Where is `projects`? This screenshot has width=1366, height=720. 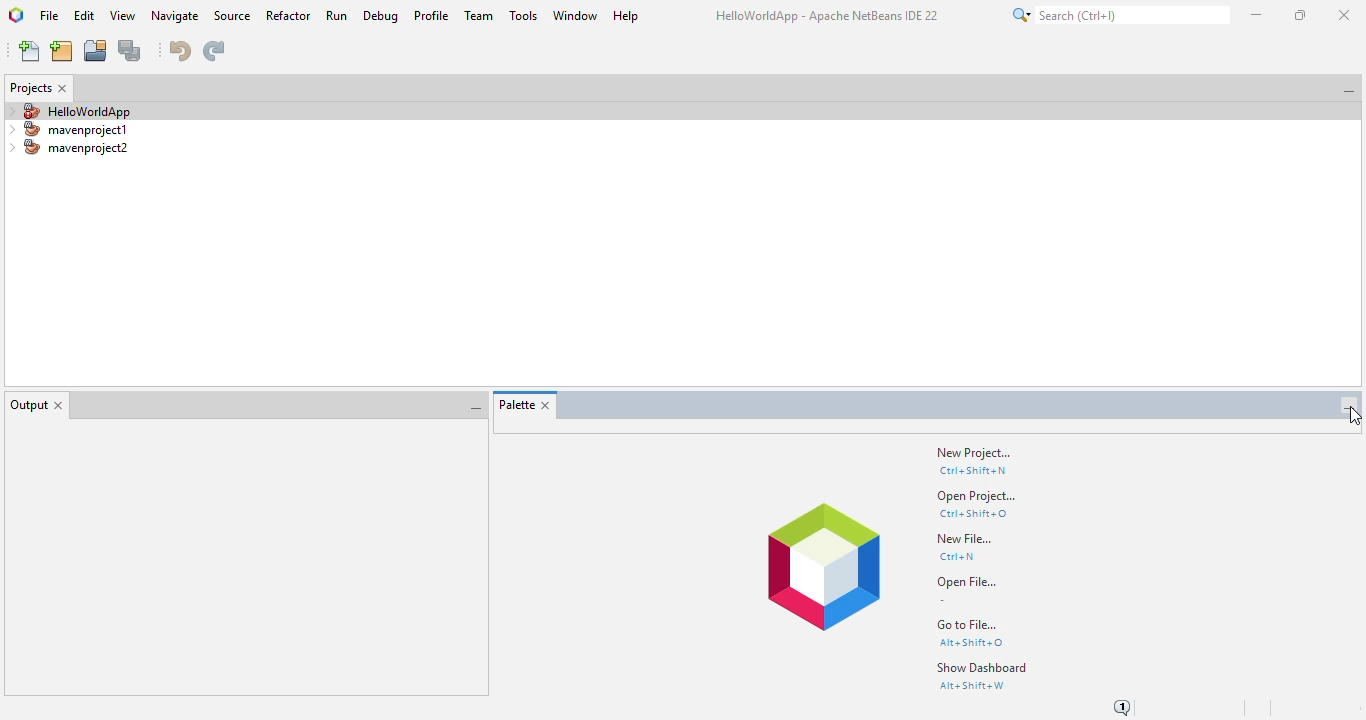
projects is located at coordinates (30, 88).